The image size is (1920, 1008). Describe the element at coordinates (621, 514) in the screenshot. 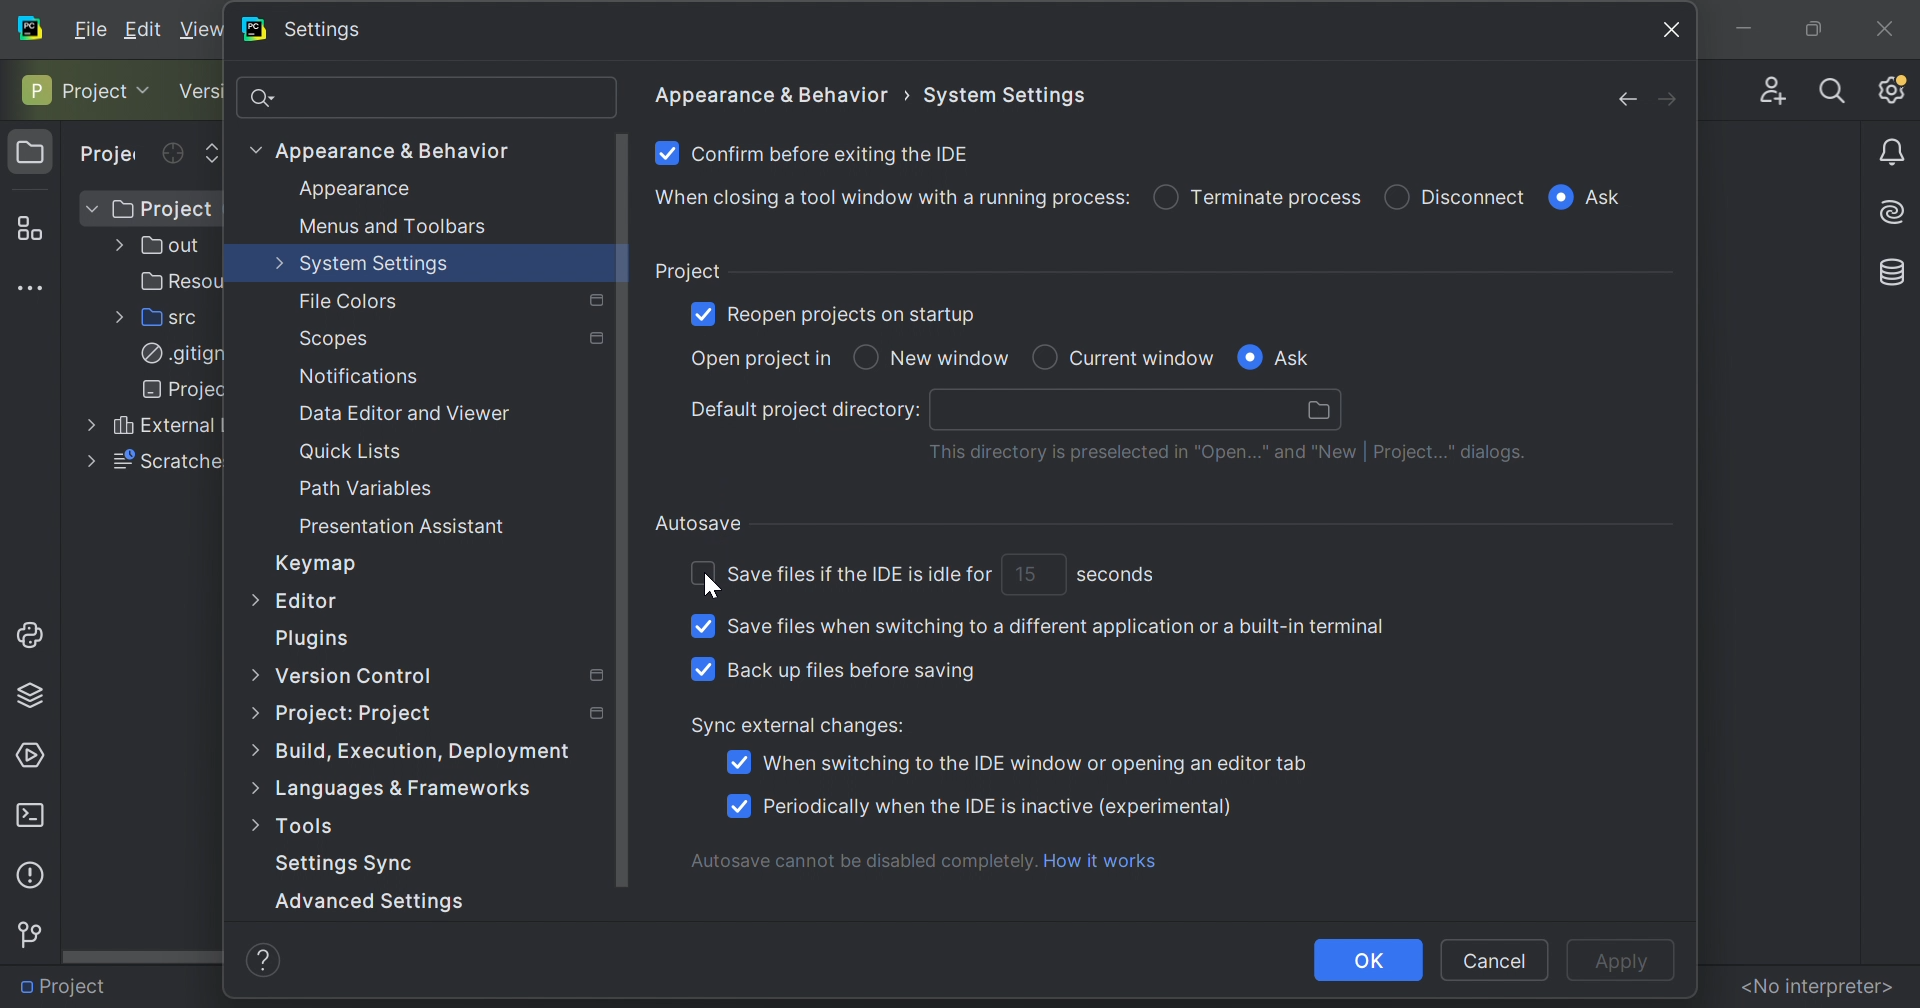

I see `Scroll bar` at that location.